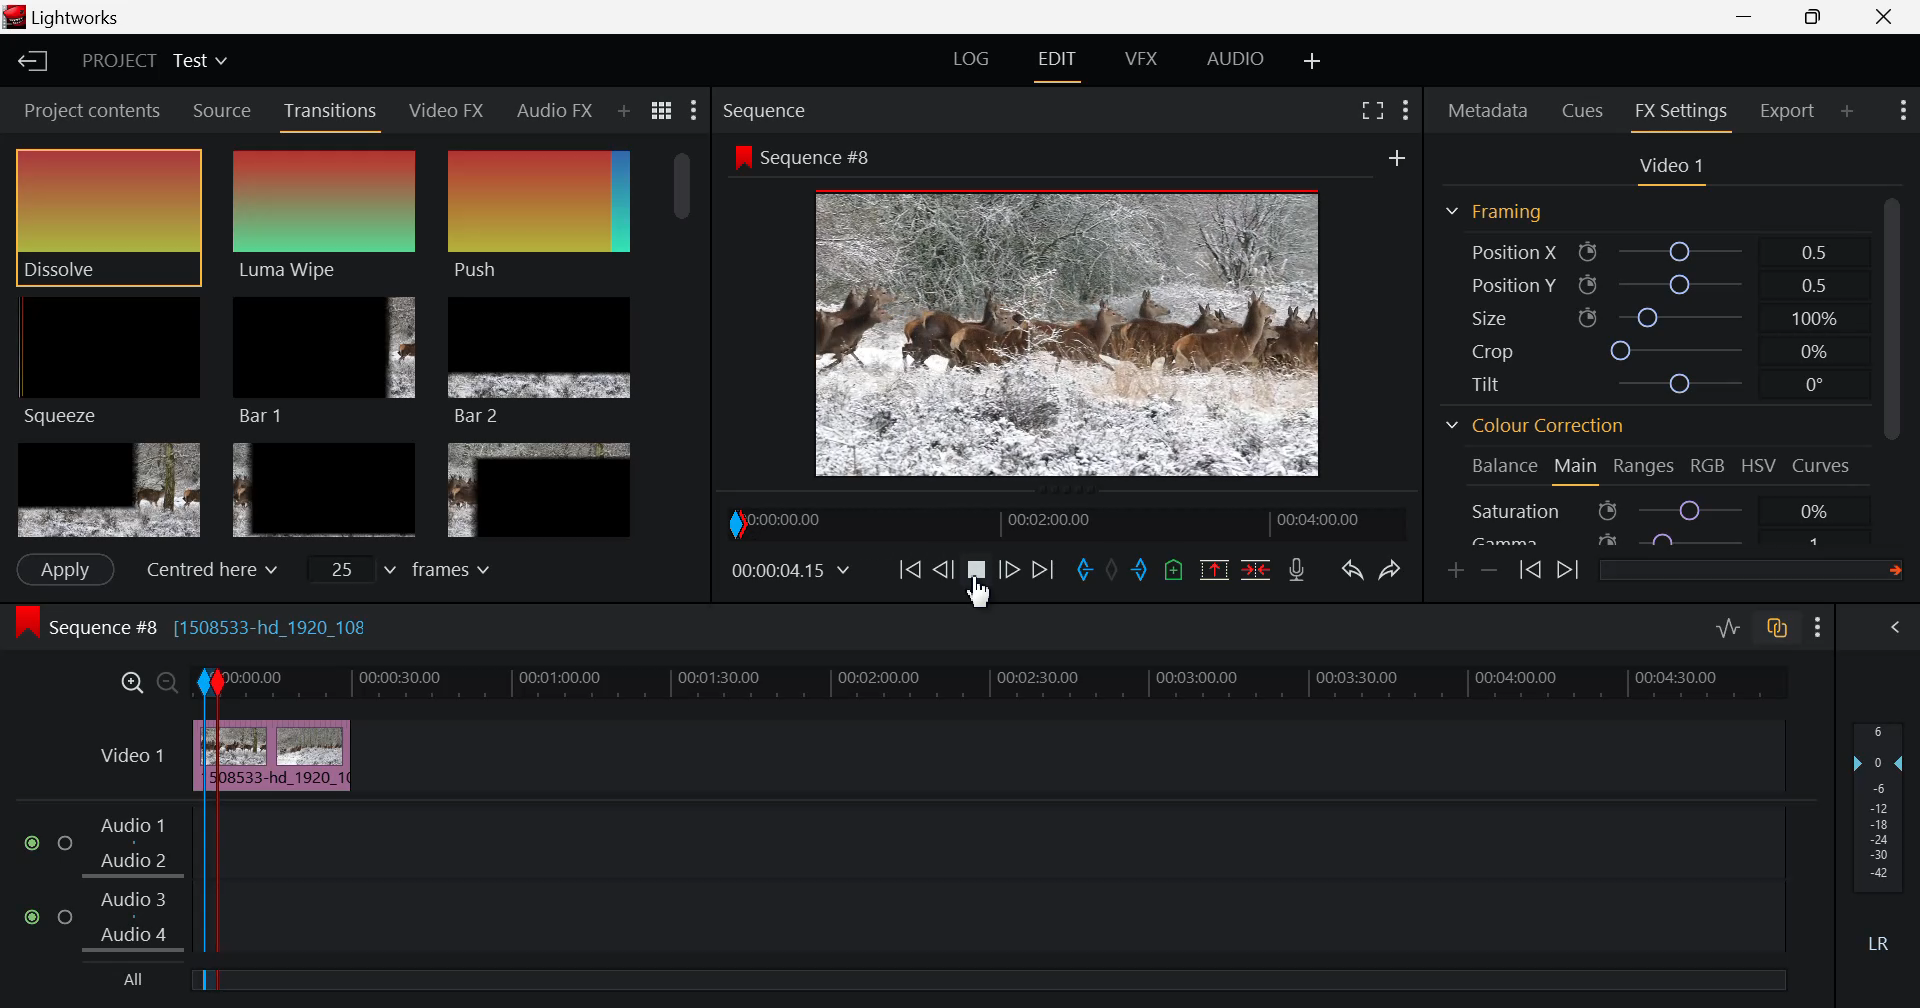  What do you see at coordinates (1081, 571) in the screenshot?
I see `In mark` at bounding box center [1081, 571].